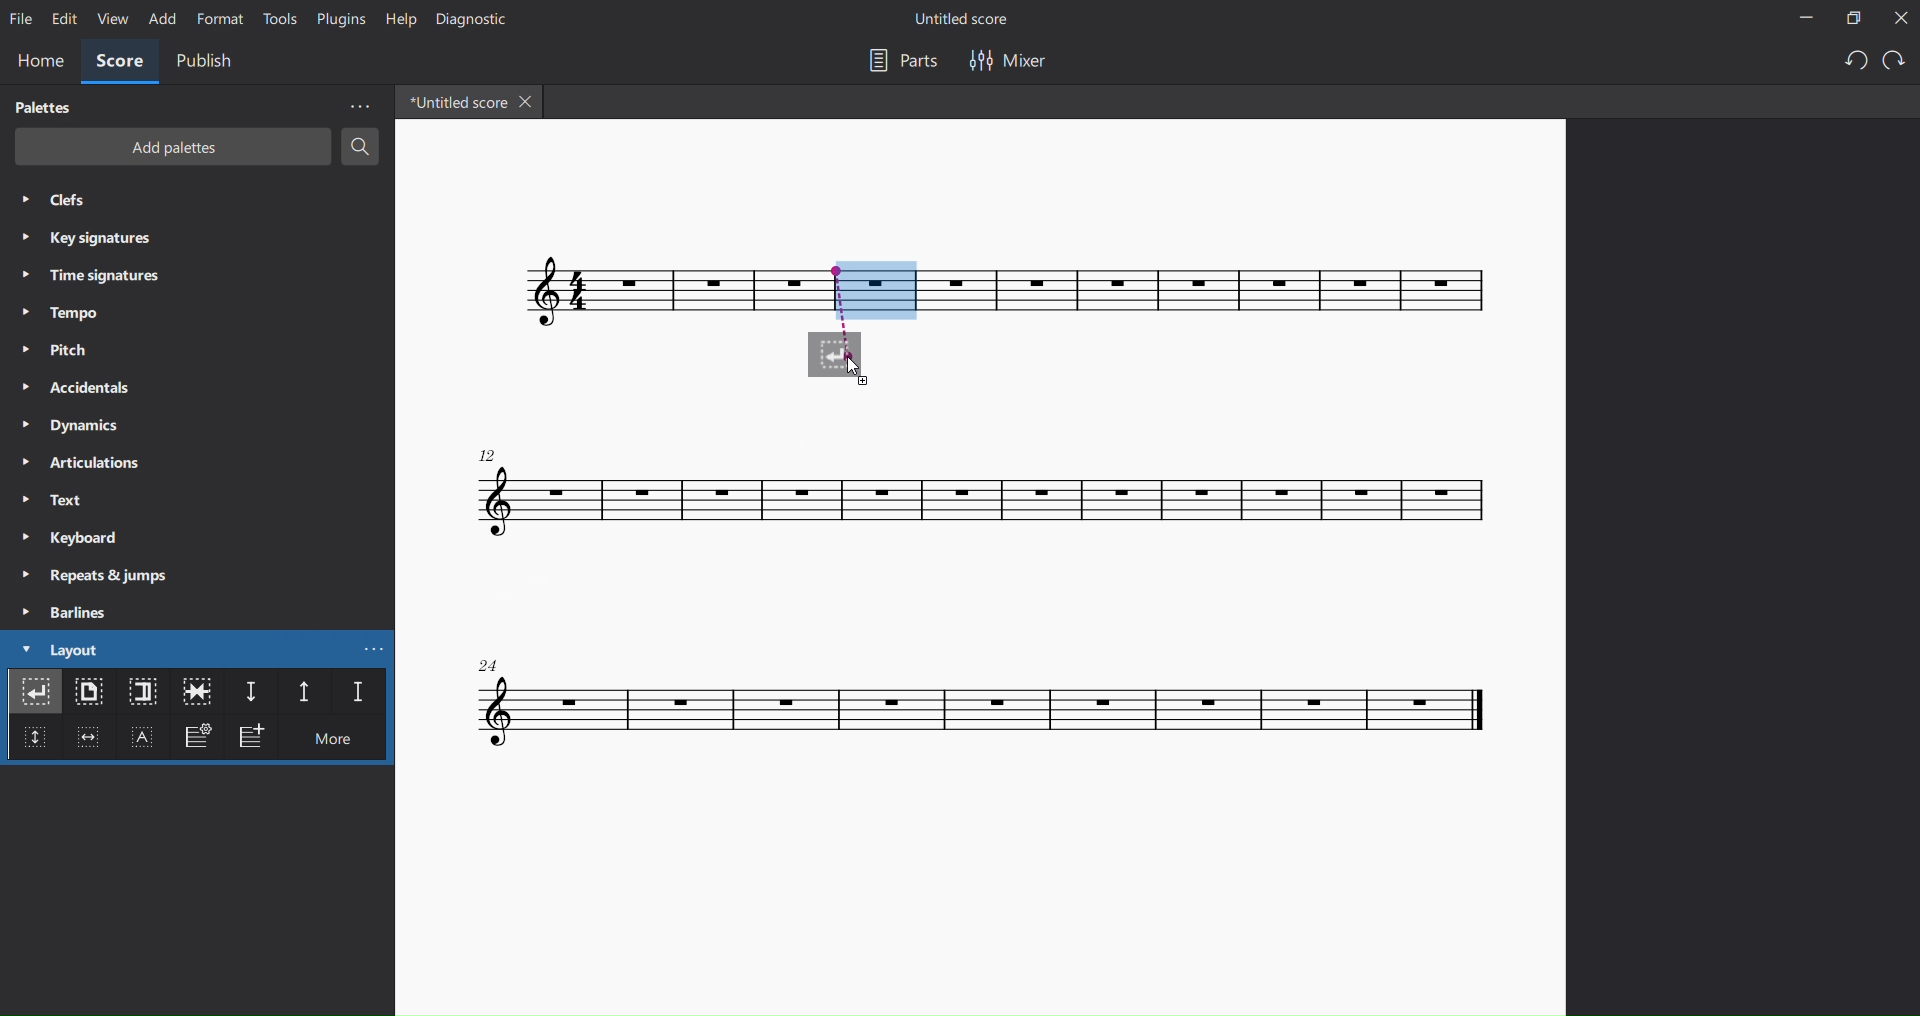 Image resolution: width=1920 pixels, height=1016 pixels. Describe the element at coordinates (605, 292) in the screenshot. I see `score` at that location.